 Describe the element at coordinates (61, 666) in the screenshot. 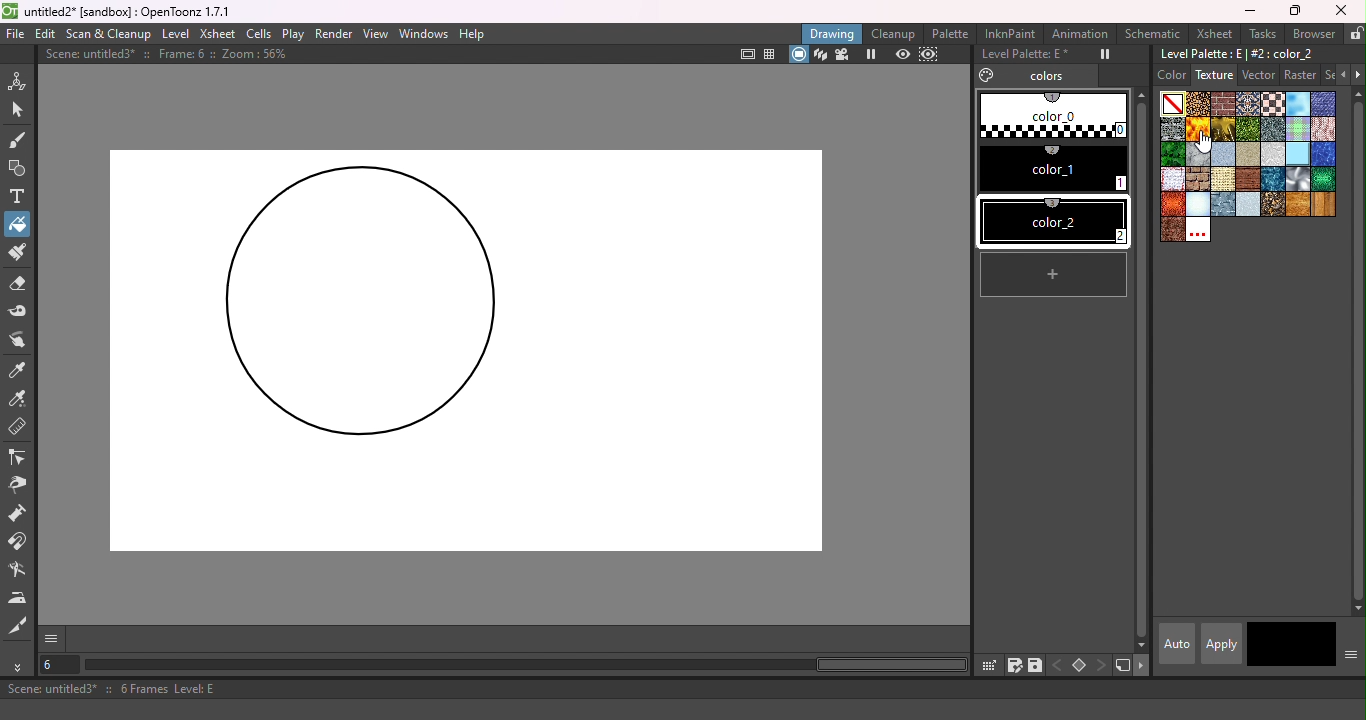

I see `Select the current frame` at that location.